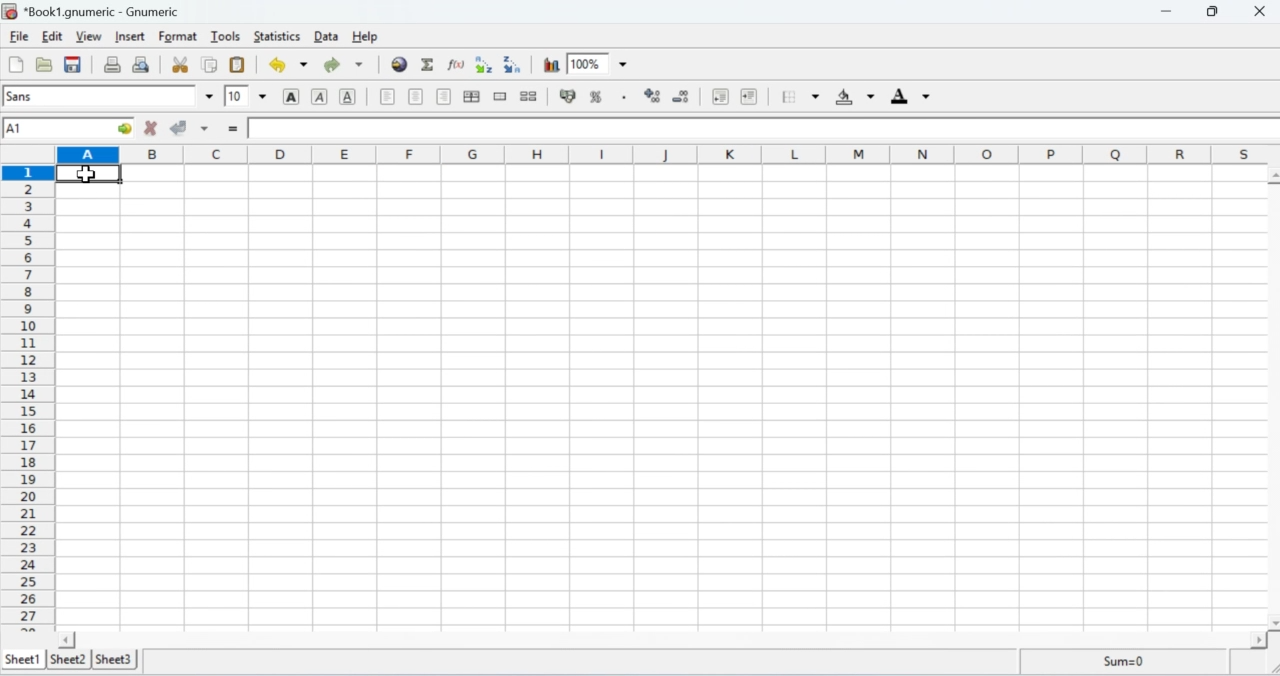  I want to click on Align right, so click(446, 97).